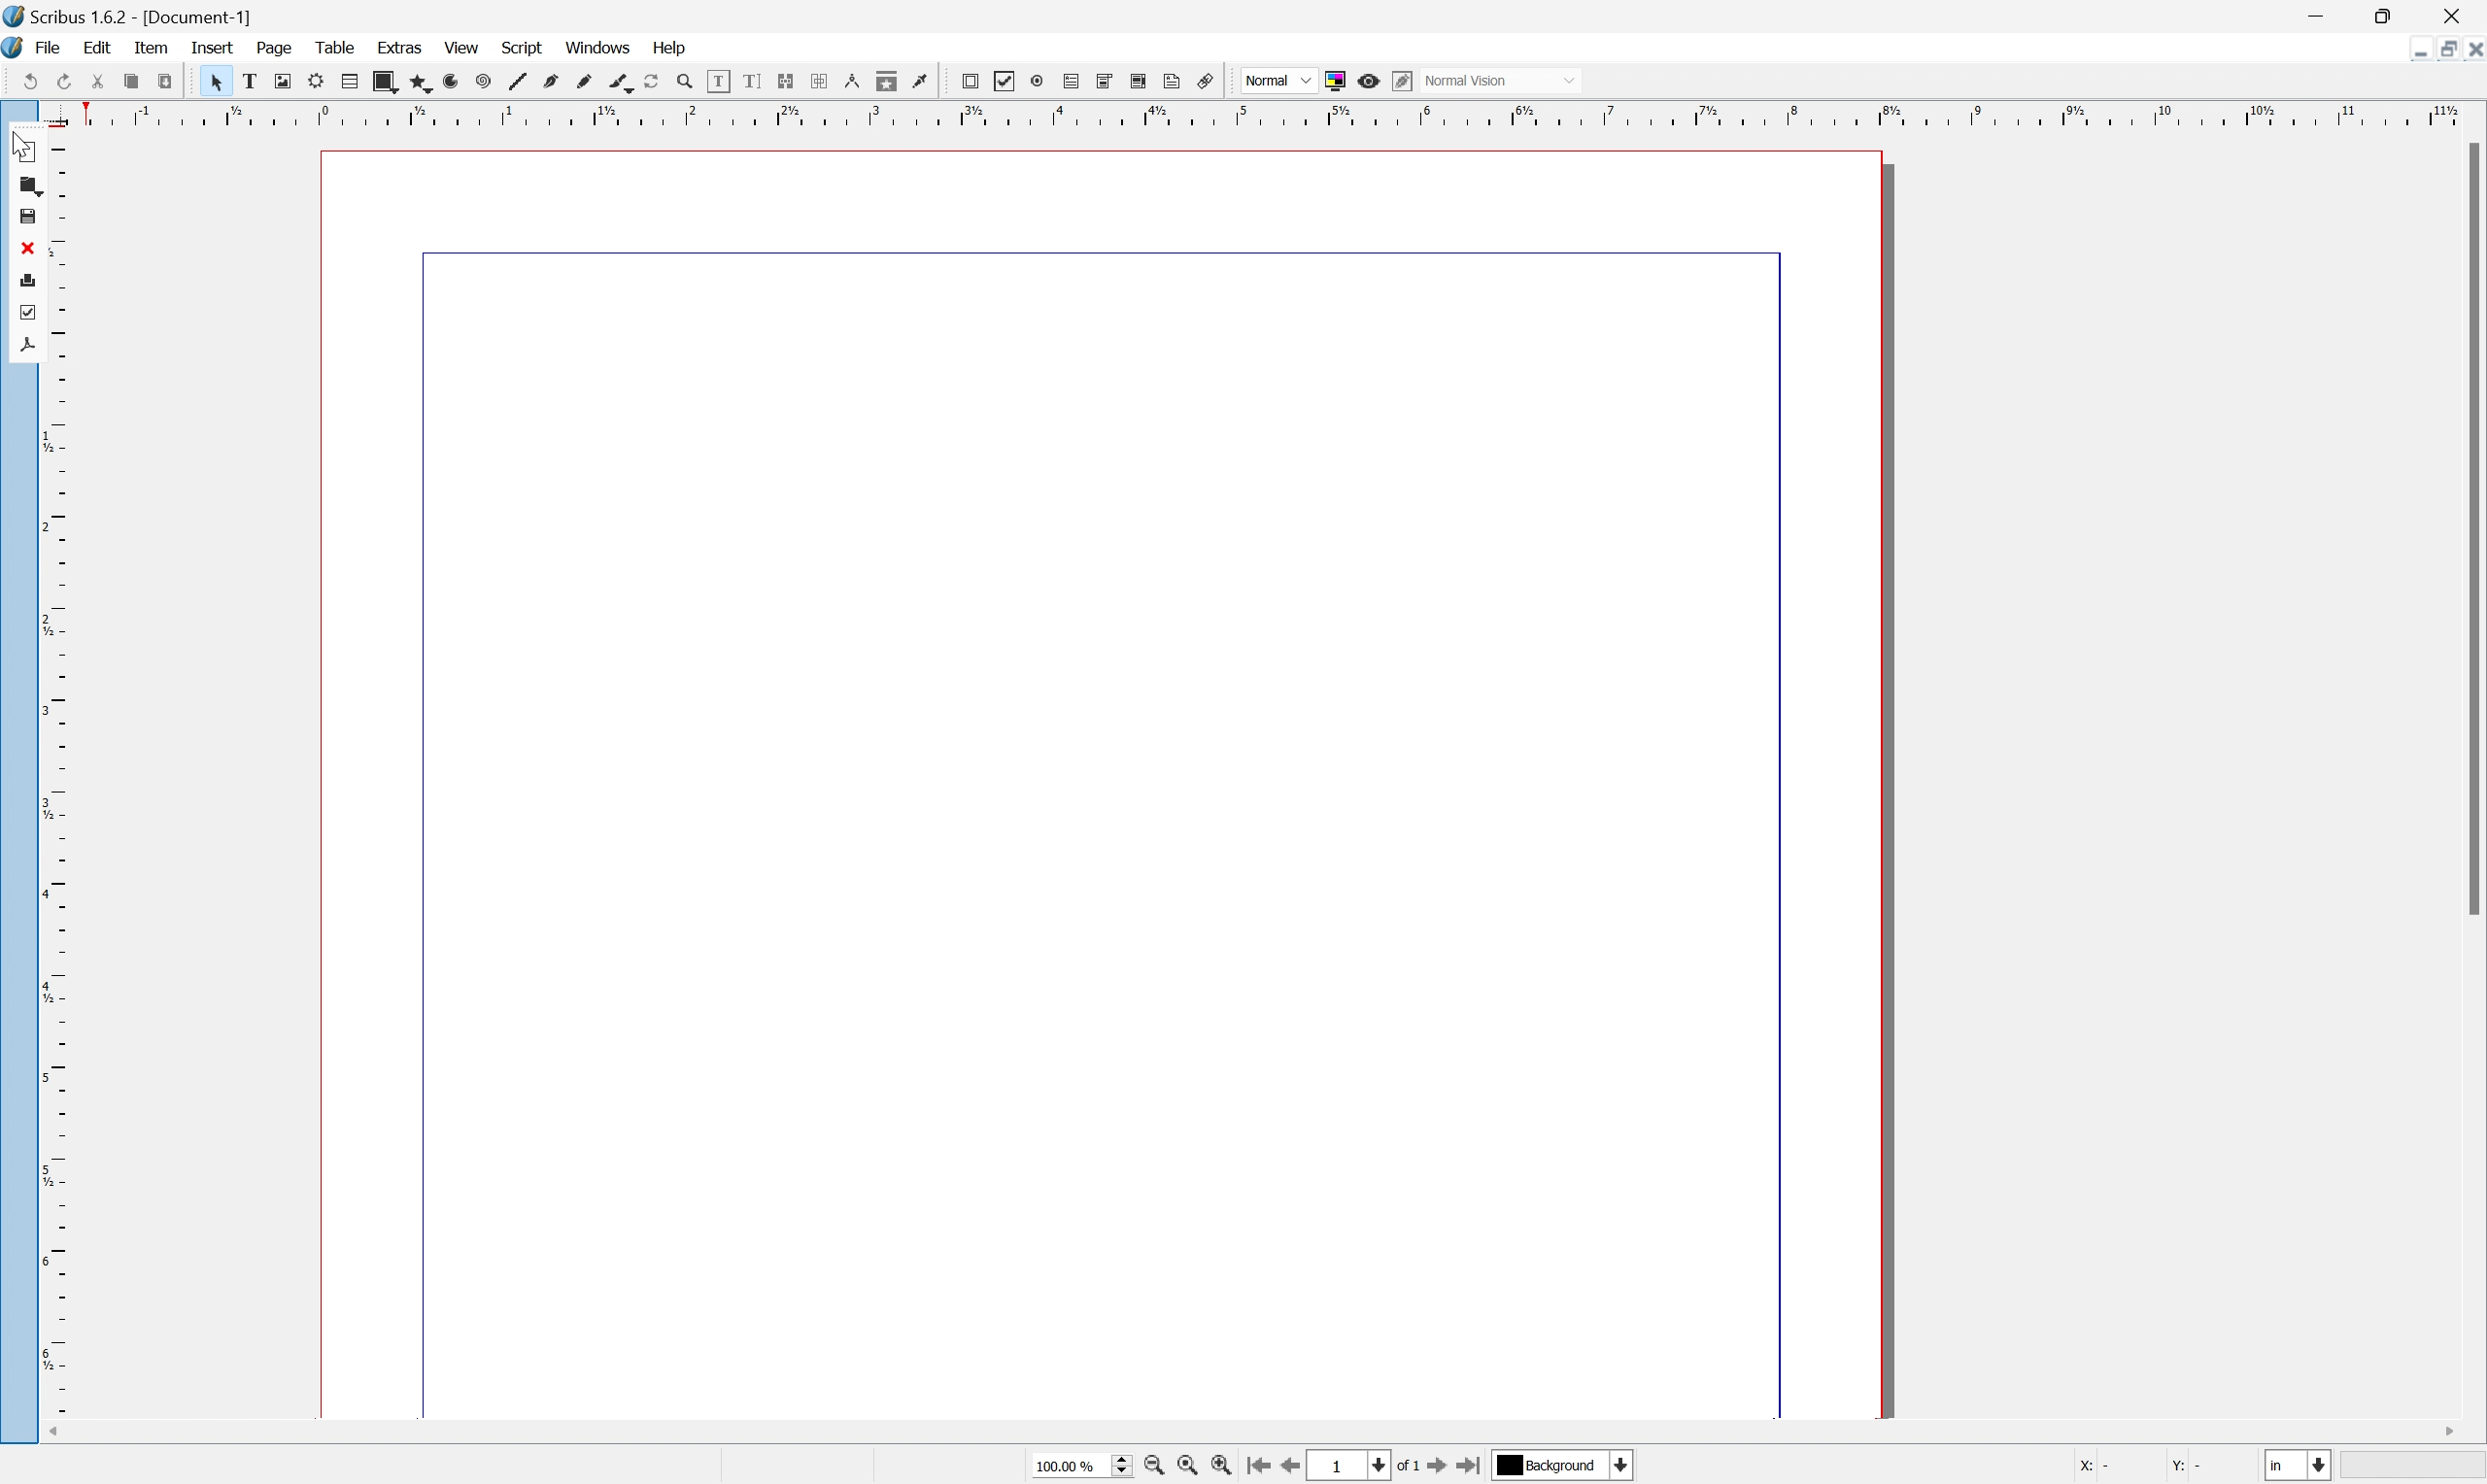 The width and height of the screenshot is (2487, 1484). Describe the element at coordinates (1183, 1468) in the screenshot. I see `zoom to 100%` at that location.